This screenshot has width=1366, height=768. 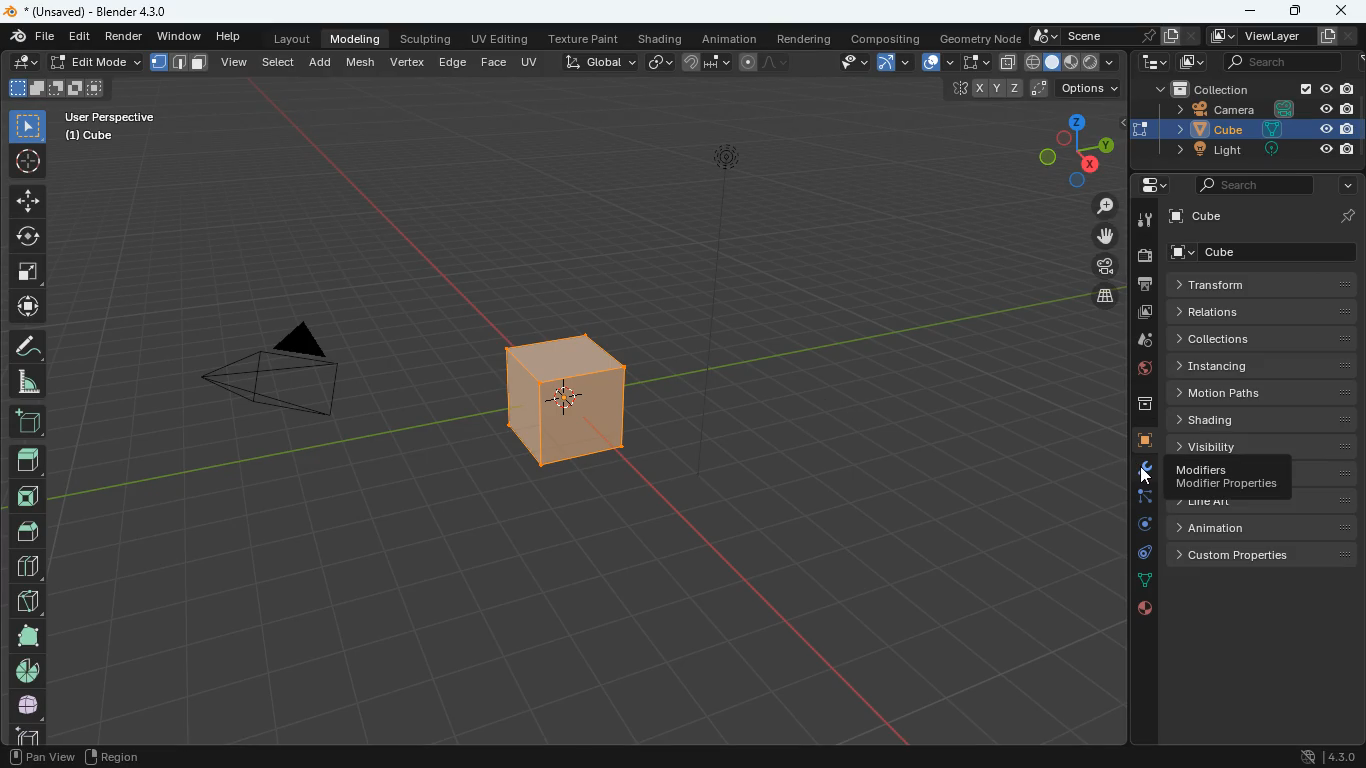 What do you see at coordinates (27, 635) in the screenshot?
I see `shape` at bounding box center [27, 635].